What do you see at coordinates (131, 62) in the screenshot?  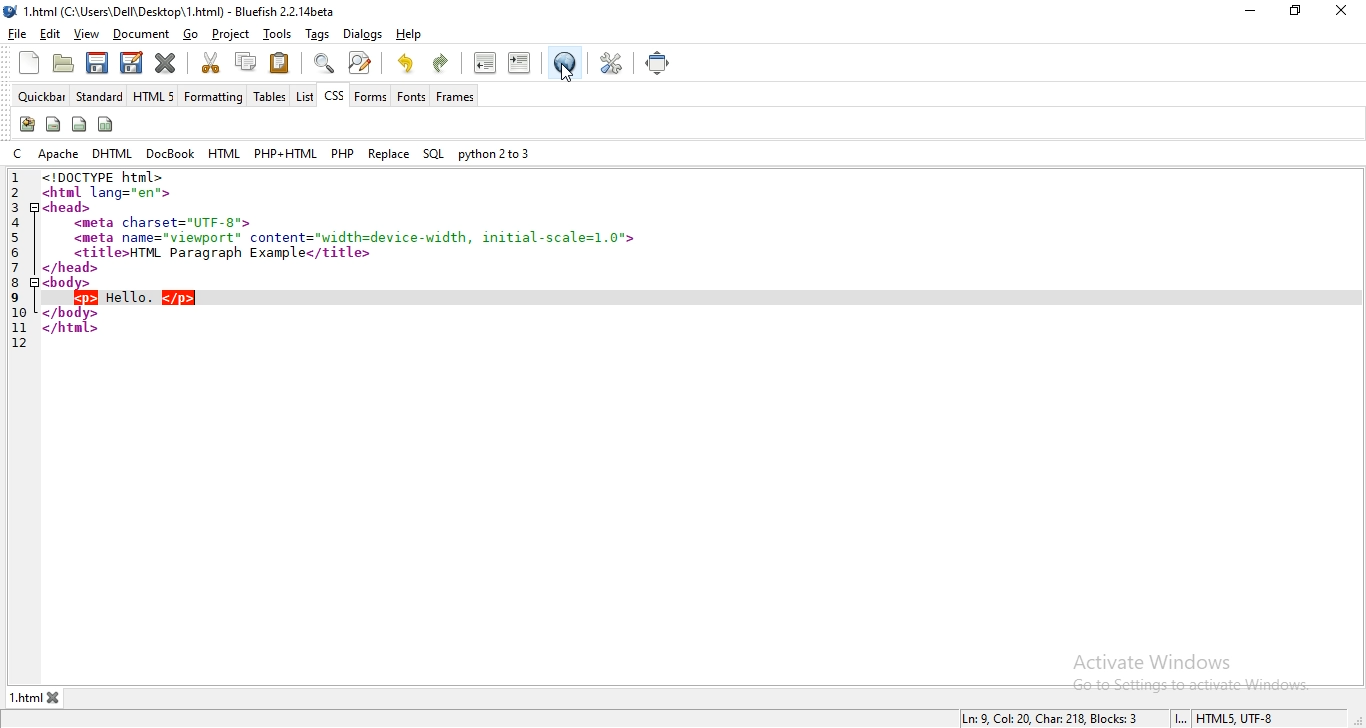 I see `save file as` at bounding box center [131, 62].